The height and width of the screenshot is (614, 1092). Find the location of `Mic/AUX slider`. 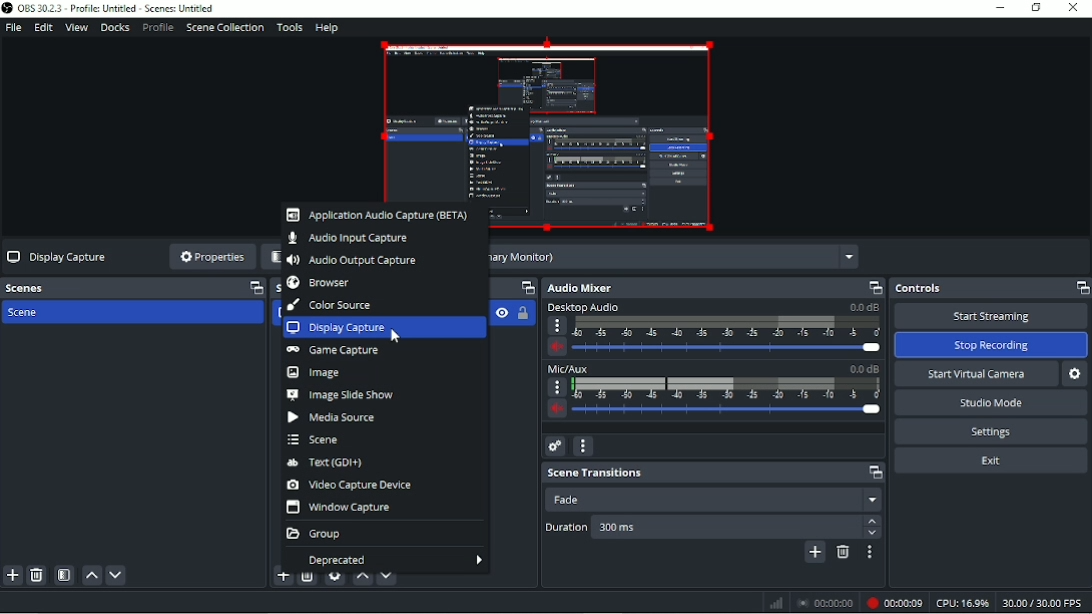

Mic/AUX slider is located at coordinates (714, 393).